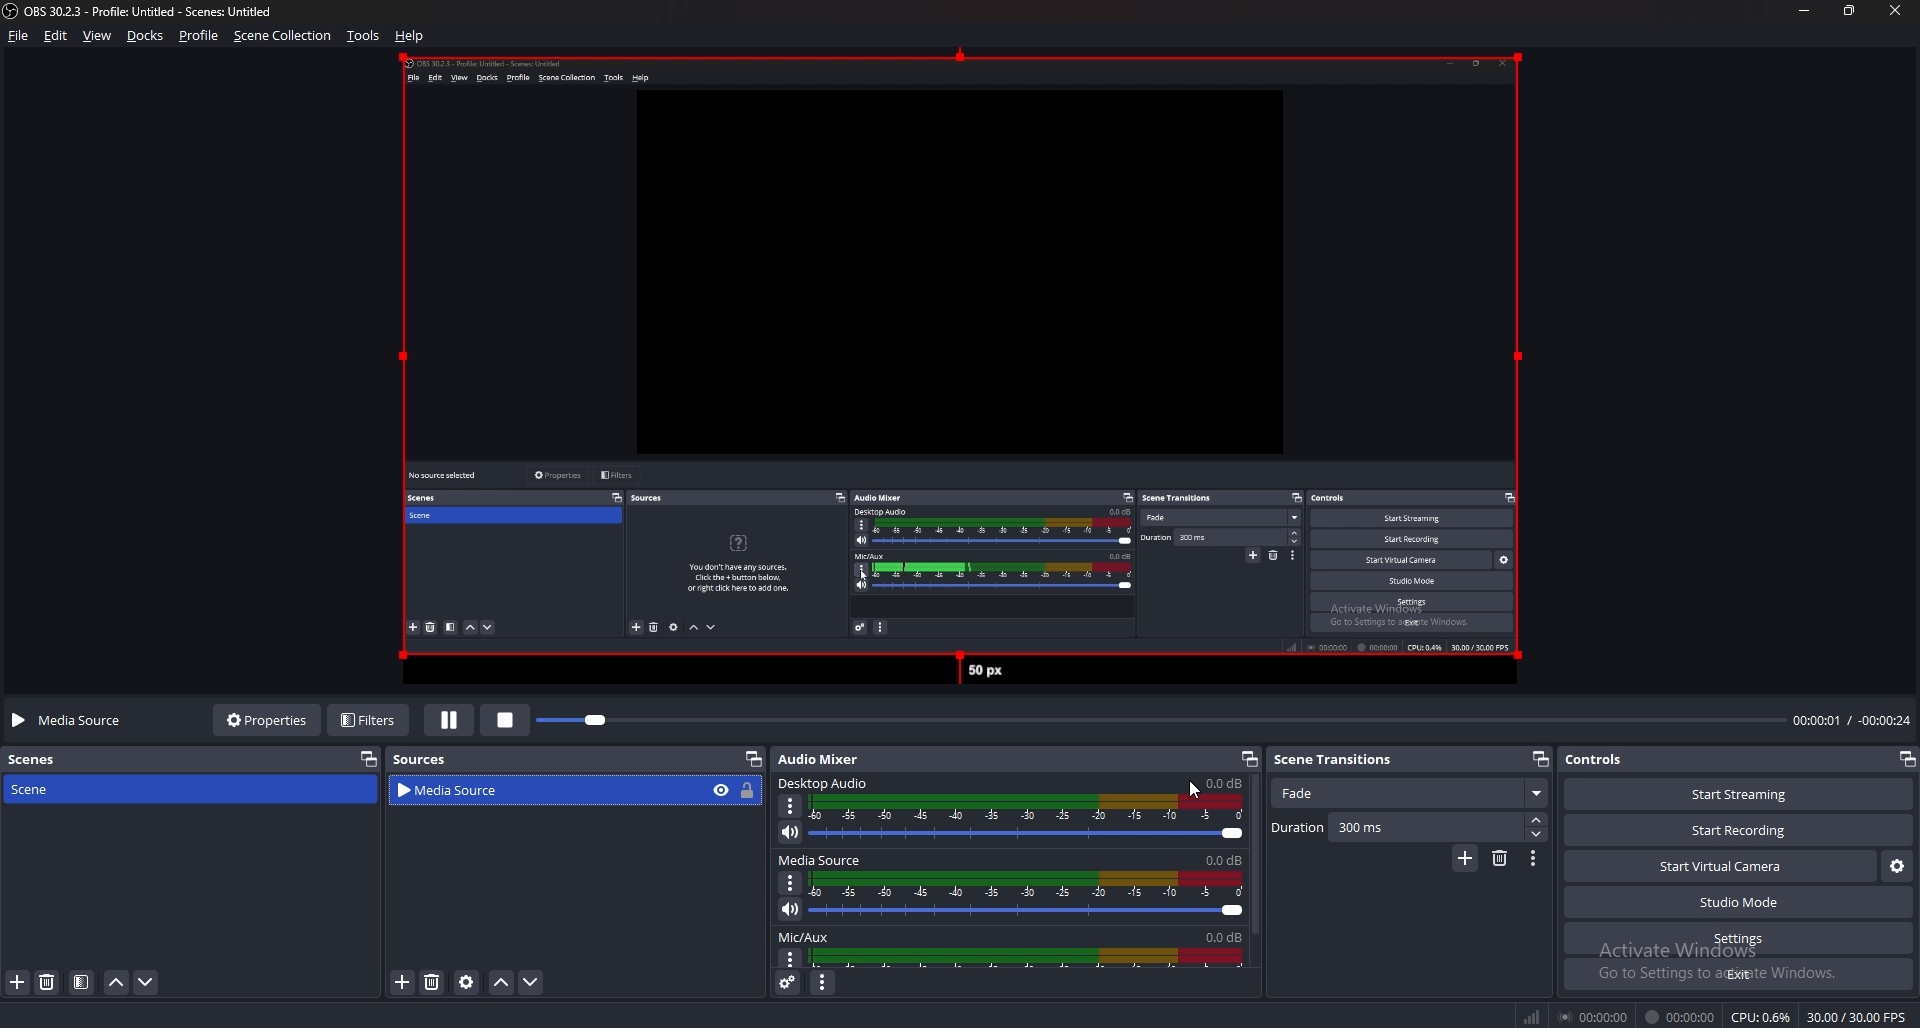  What do you see at coordinates (1190, 792) in the screenshot?
I see `cursor` at bounding box center [1190, 792].